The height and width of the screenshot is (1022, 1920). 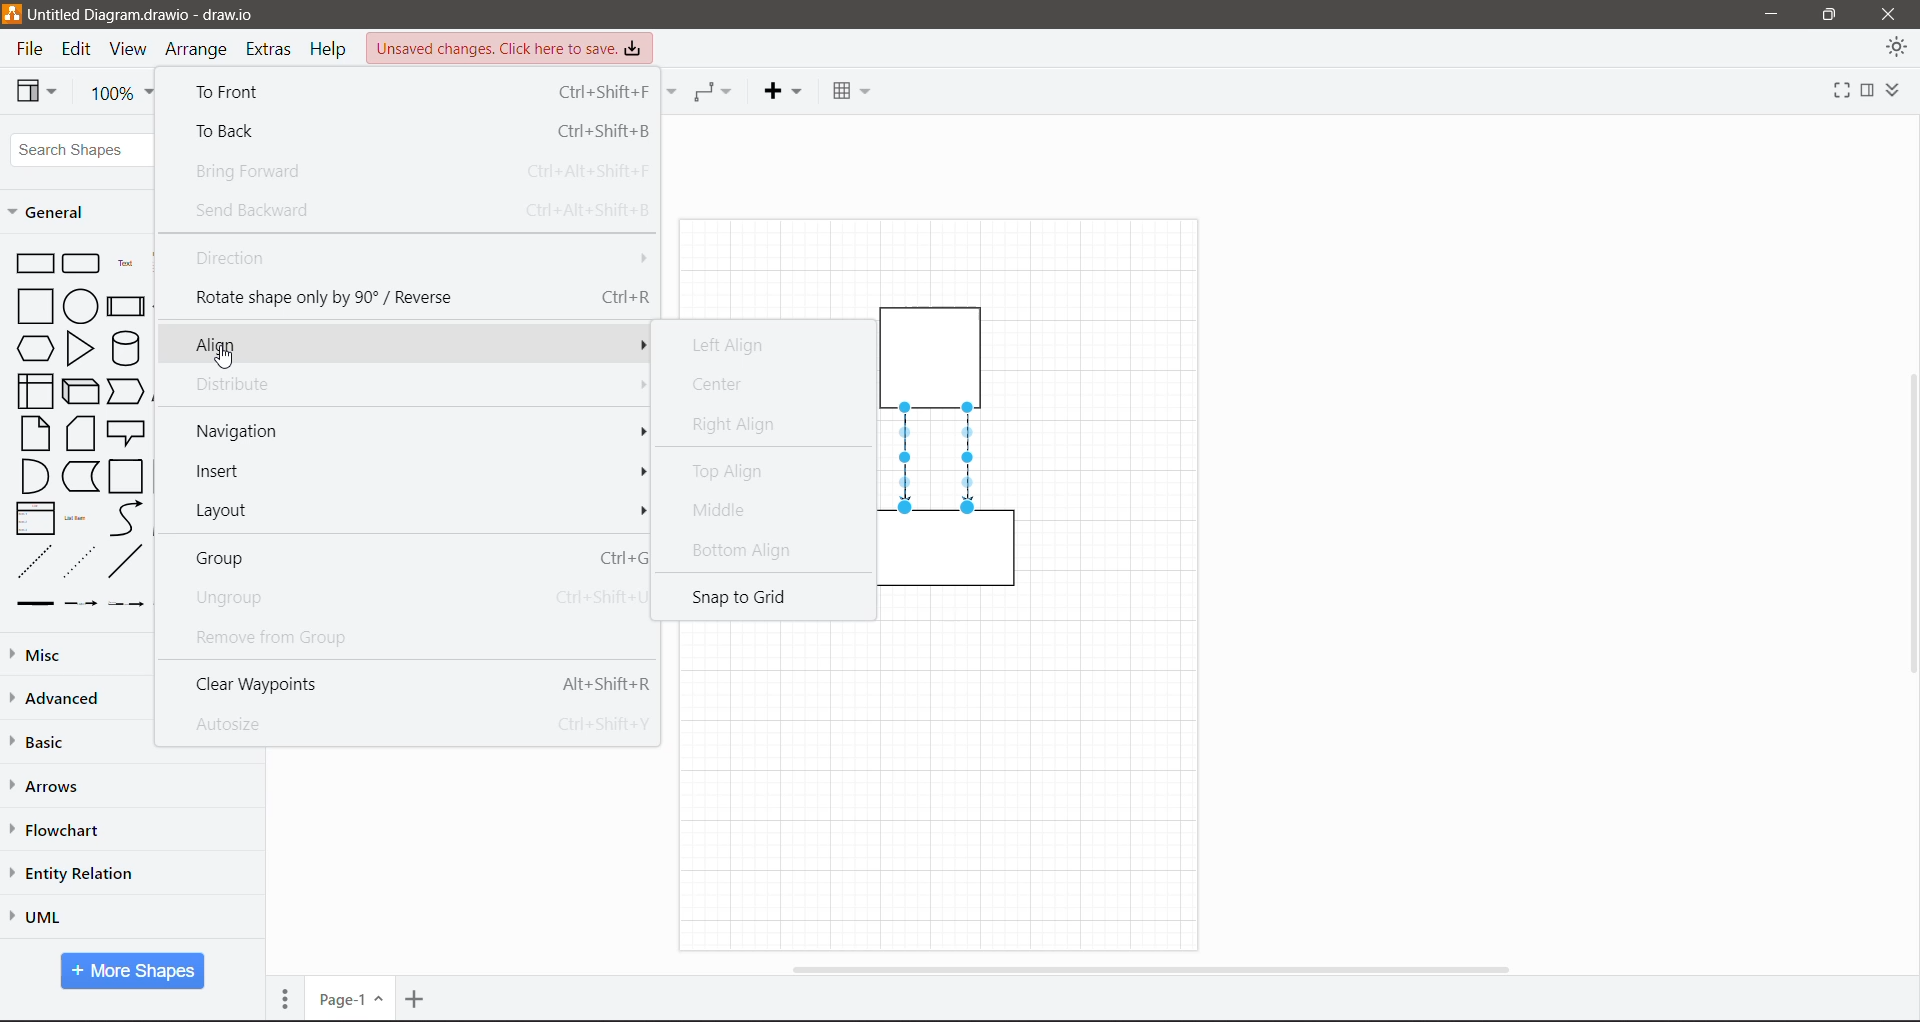 I want to click on Middle, so click(x=721, y=514).